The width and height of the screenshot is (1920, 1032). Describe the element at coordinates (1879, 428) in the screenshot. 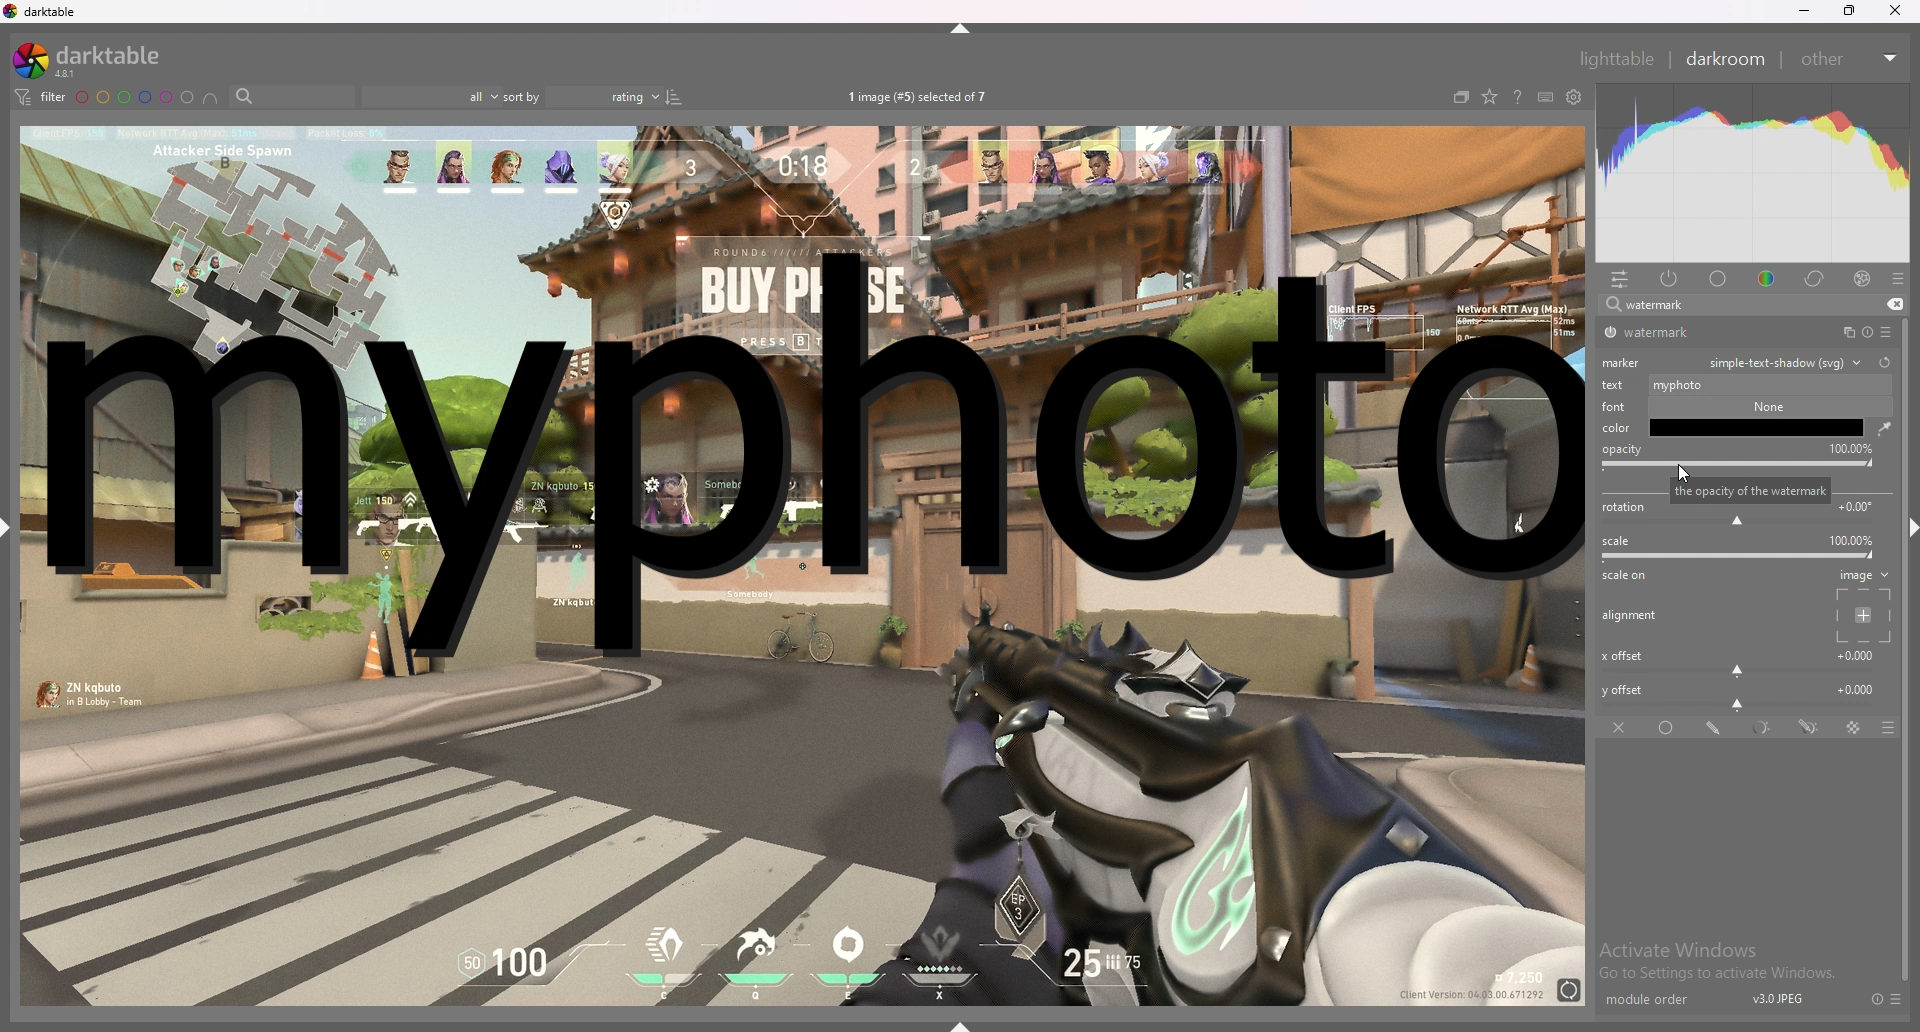

I see `waterdrop tool` at that location.